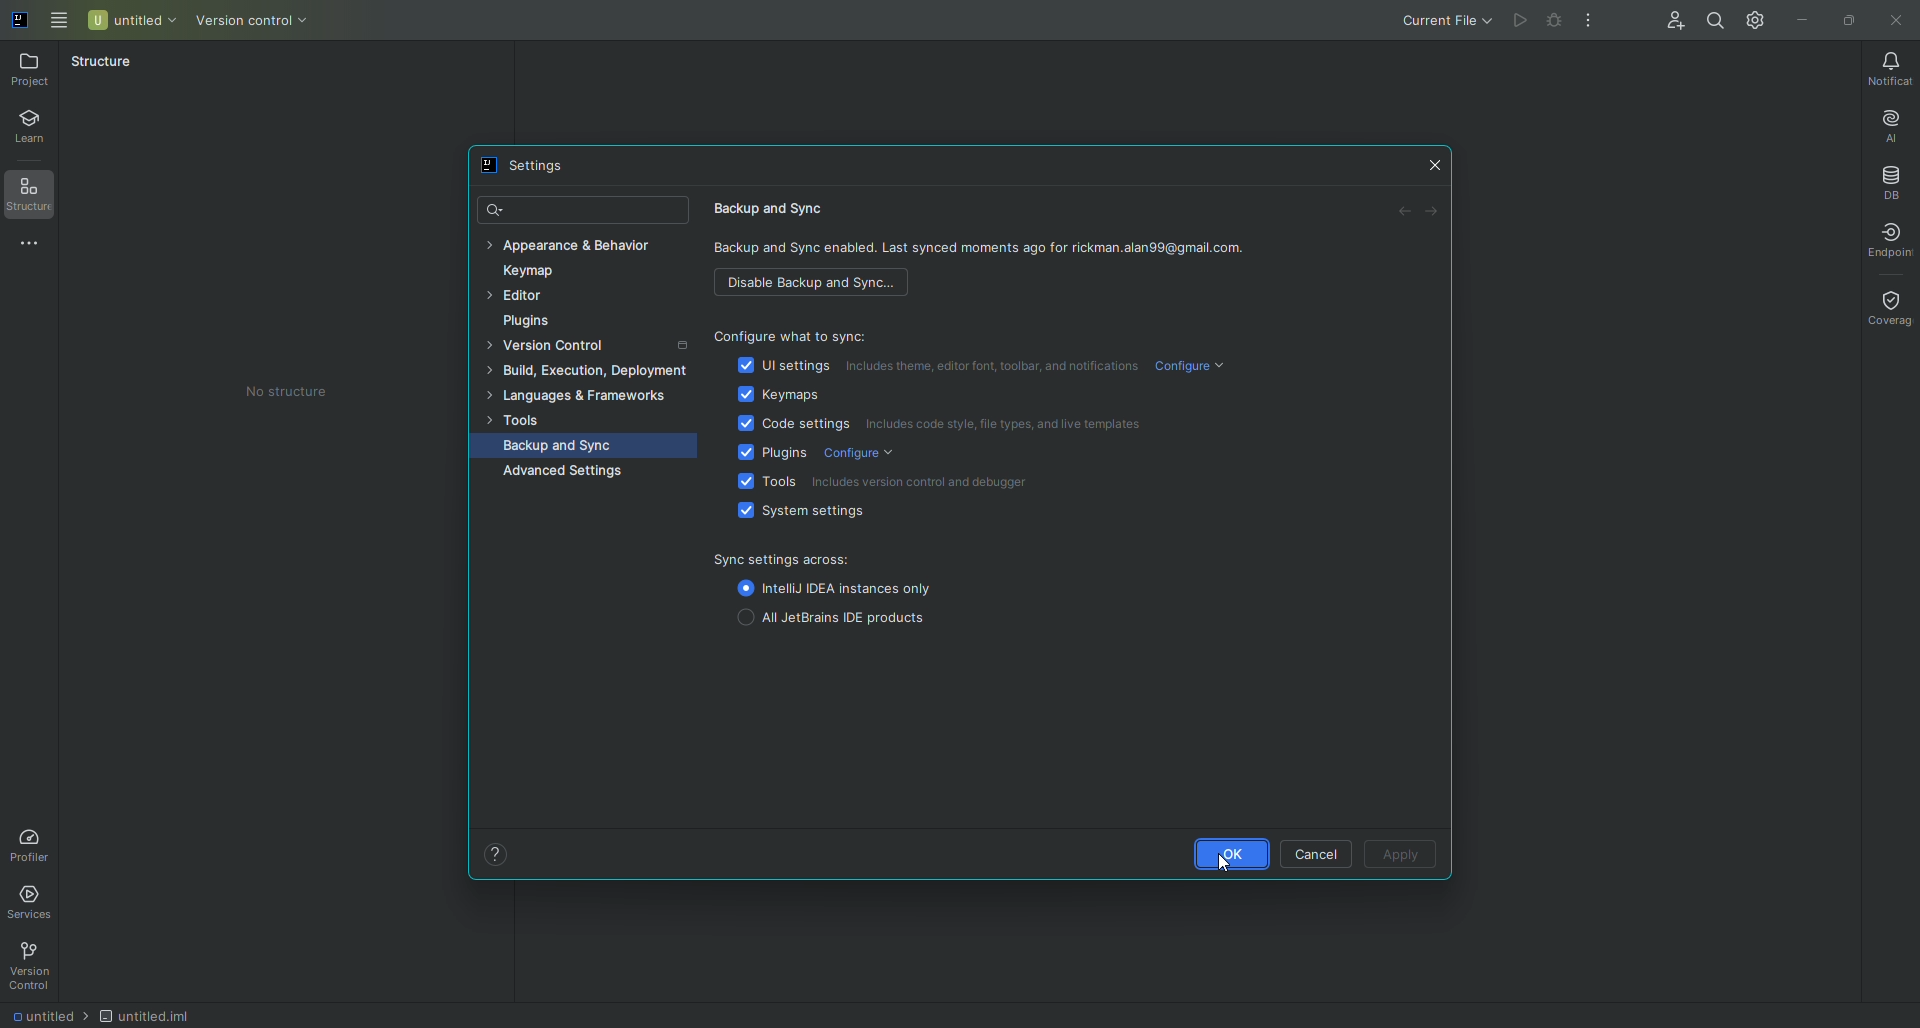  Describe the element at coordinates (569, 445) in the screenshot. I see `Backup and Sync` at that location.